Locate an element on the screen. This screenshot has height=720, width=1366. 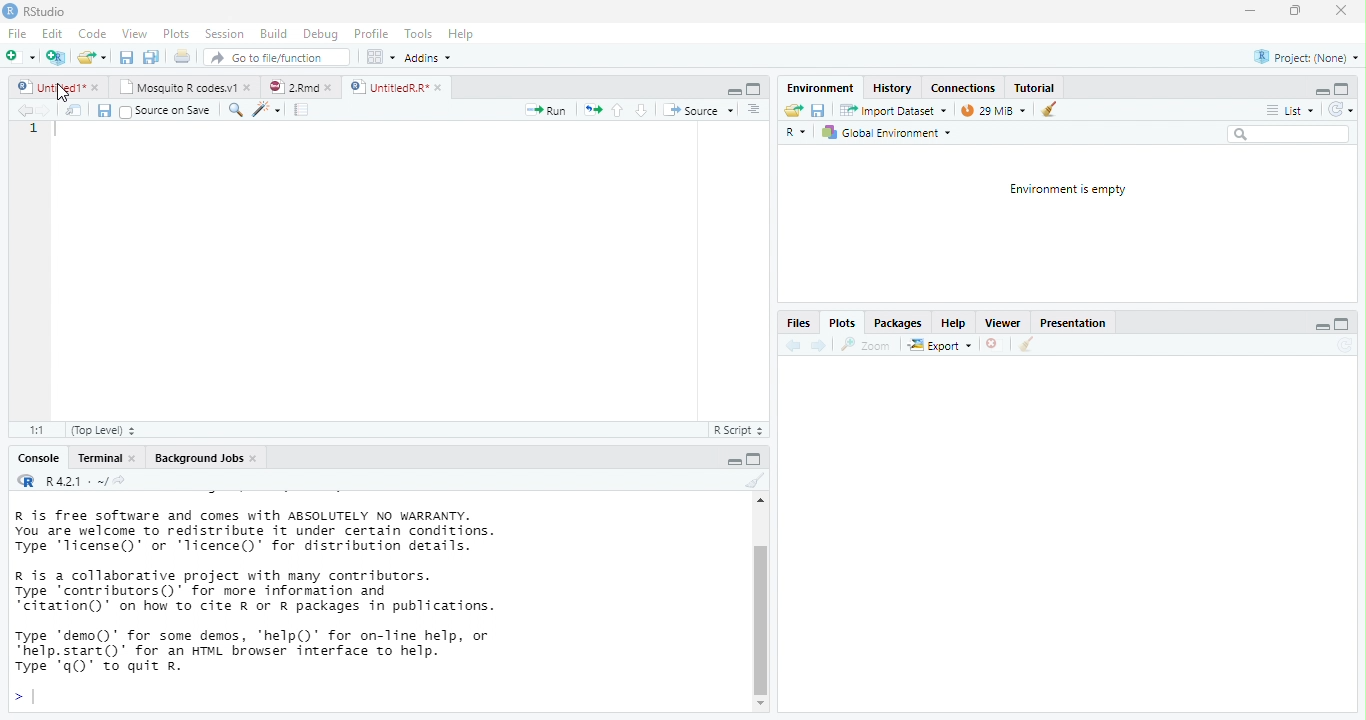
maximize is located at coordinates (1342, 88).